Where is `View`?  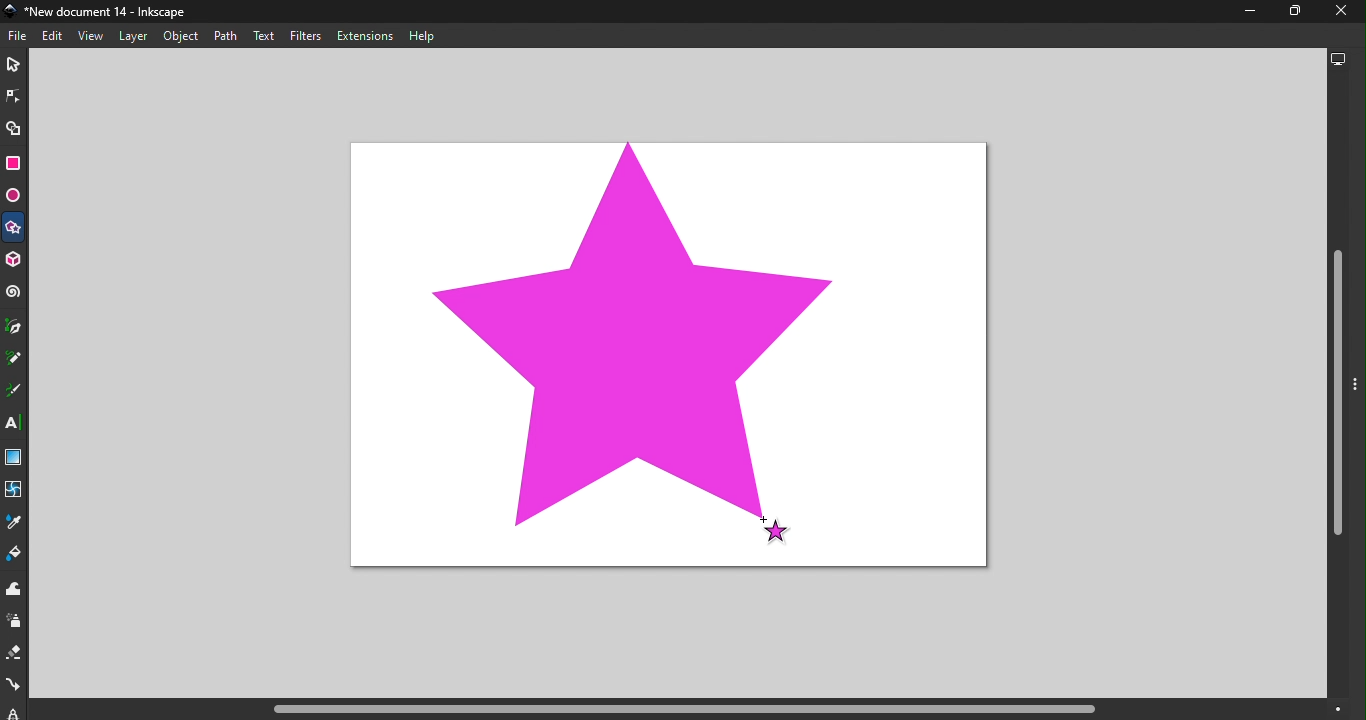 View is located at coordinates (93, 36).